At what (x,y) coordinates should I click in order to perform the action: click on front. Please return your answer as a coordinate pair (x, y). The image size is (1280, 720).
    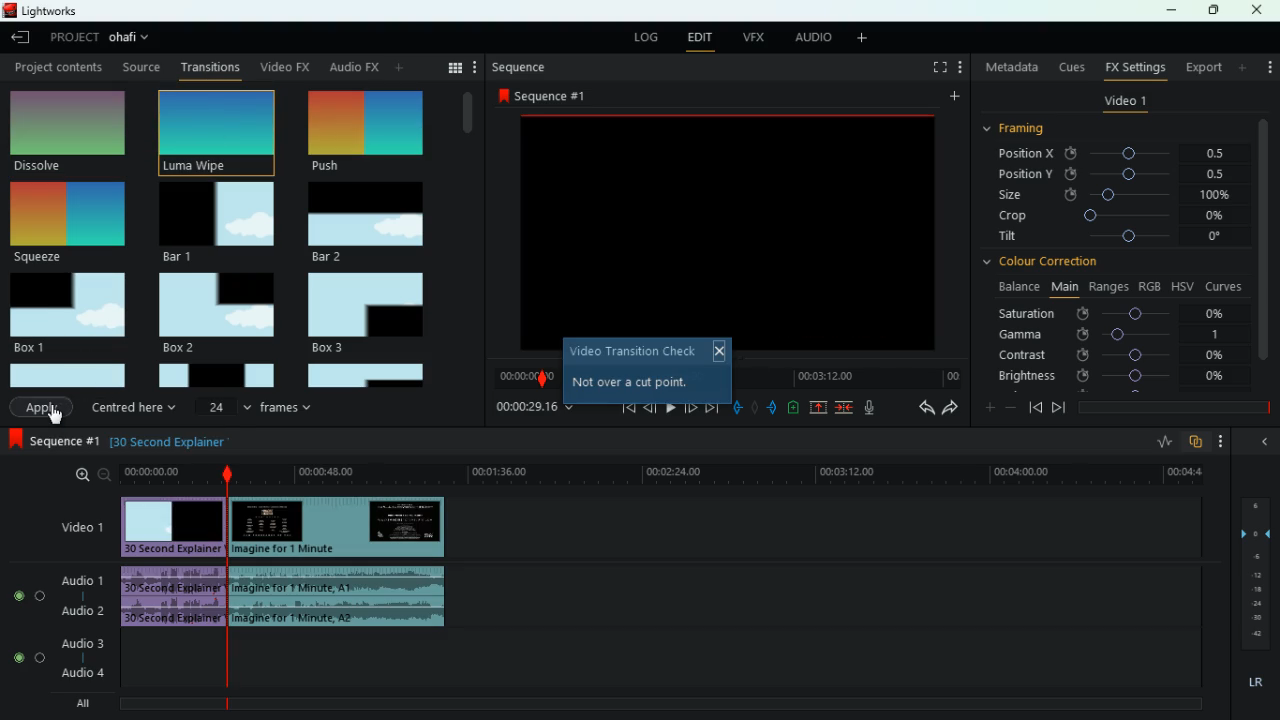
    Looking at the image, I should click on (689, 405).